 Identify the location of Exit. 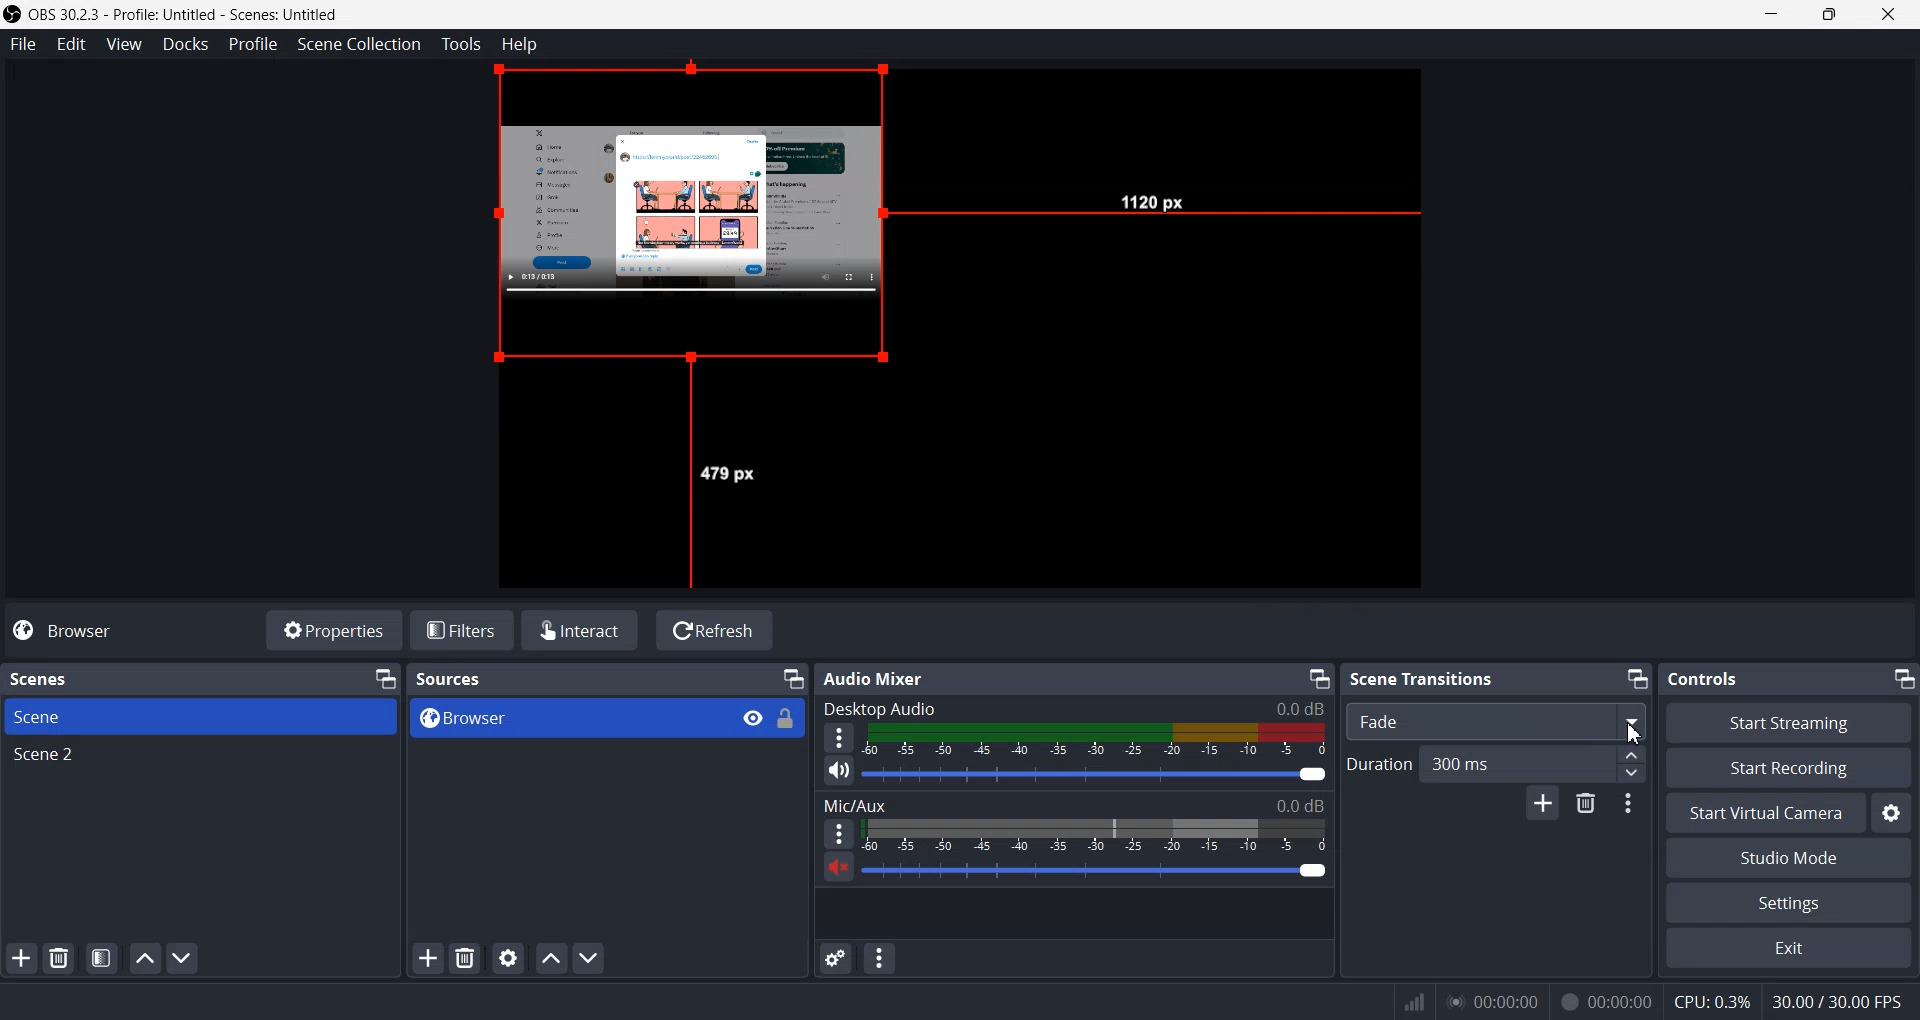
(1788, 947).